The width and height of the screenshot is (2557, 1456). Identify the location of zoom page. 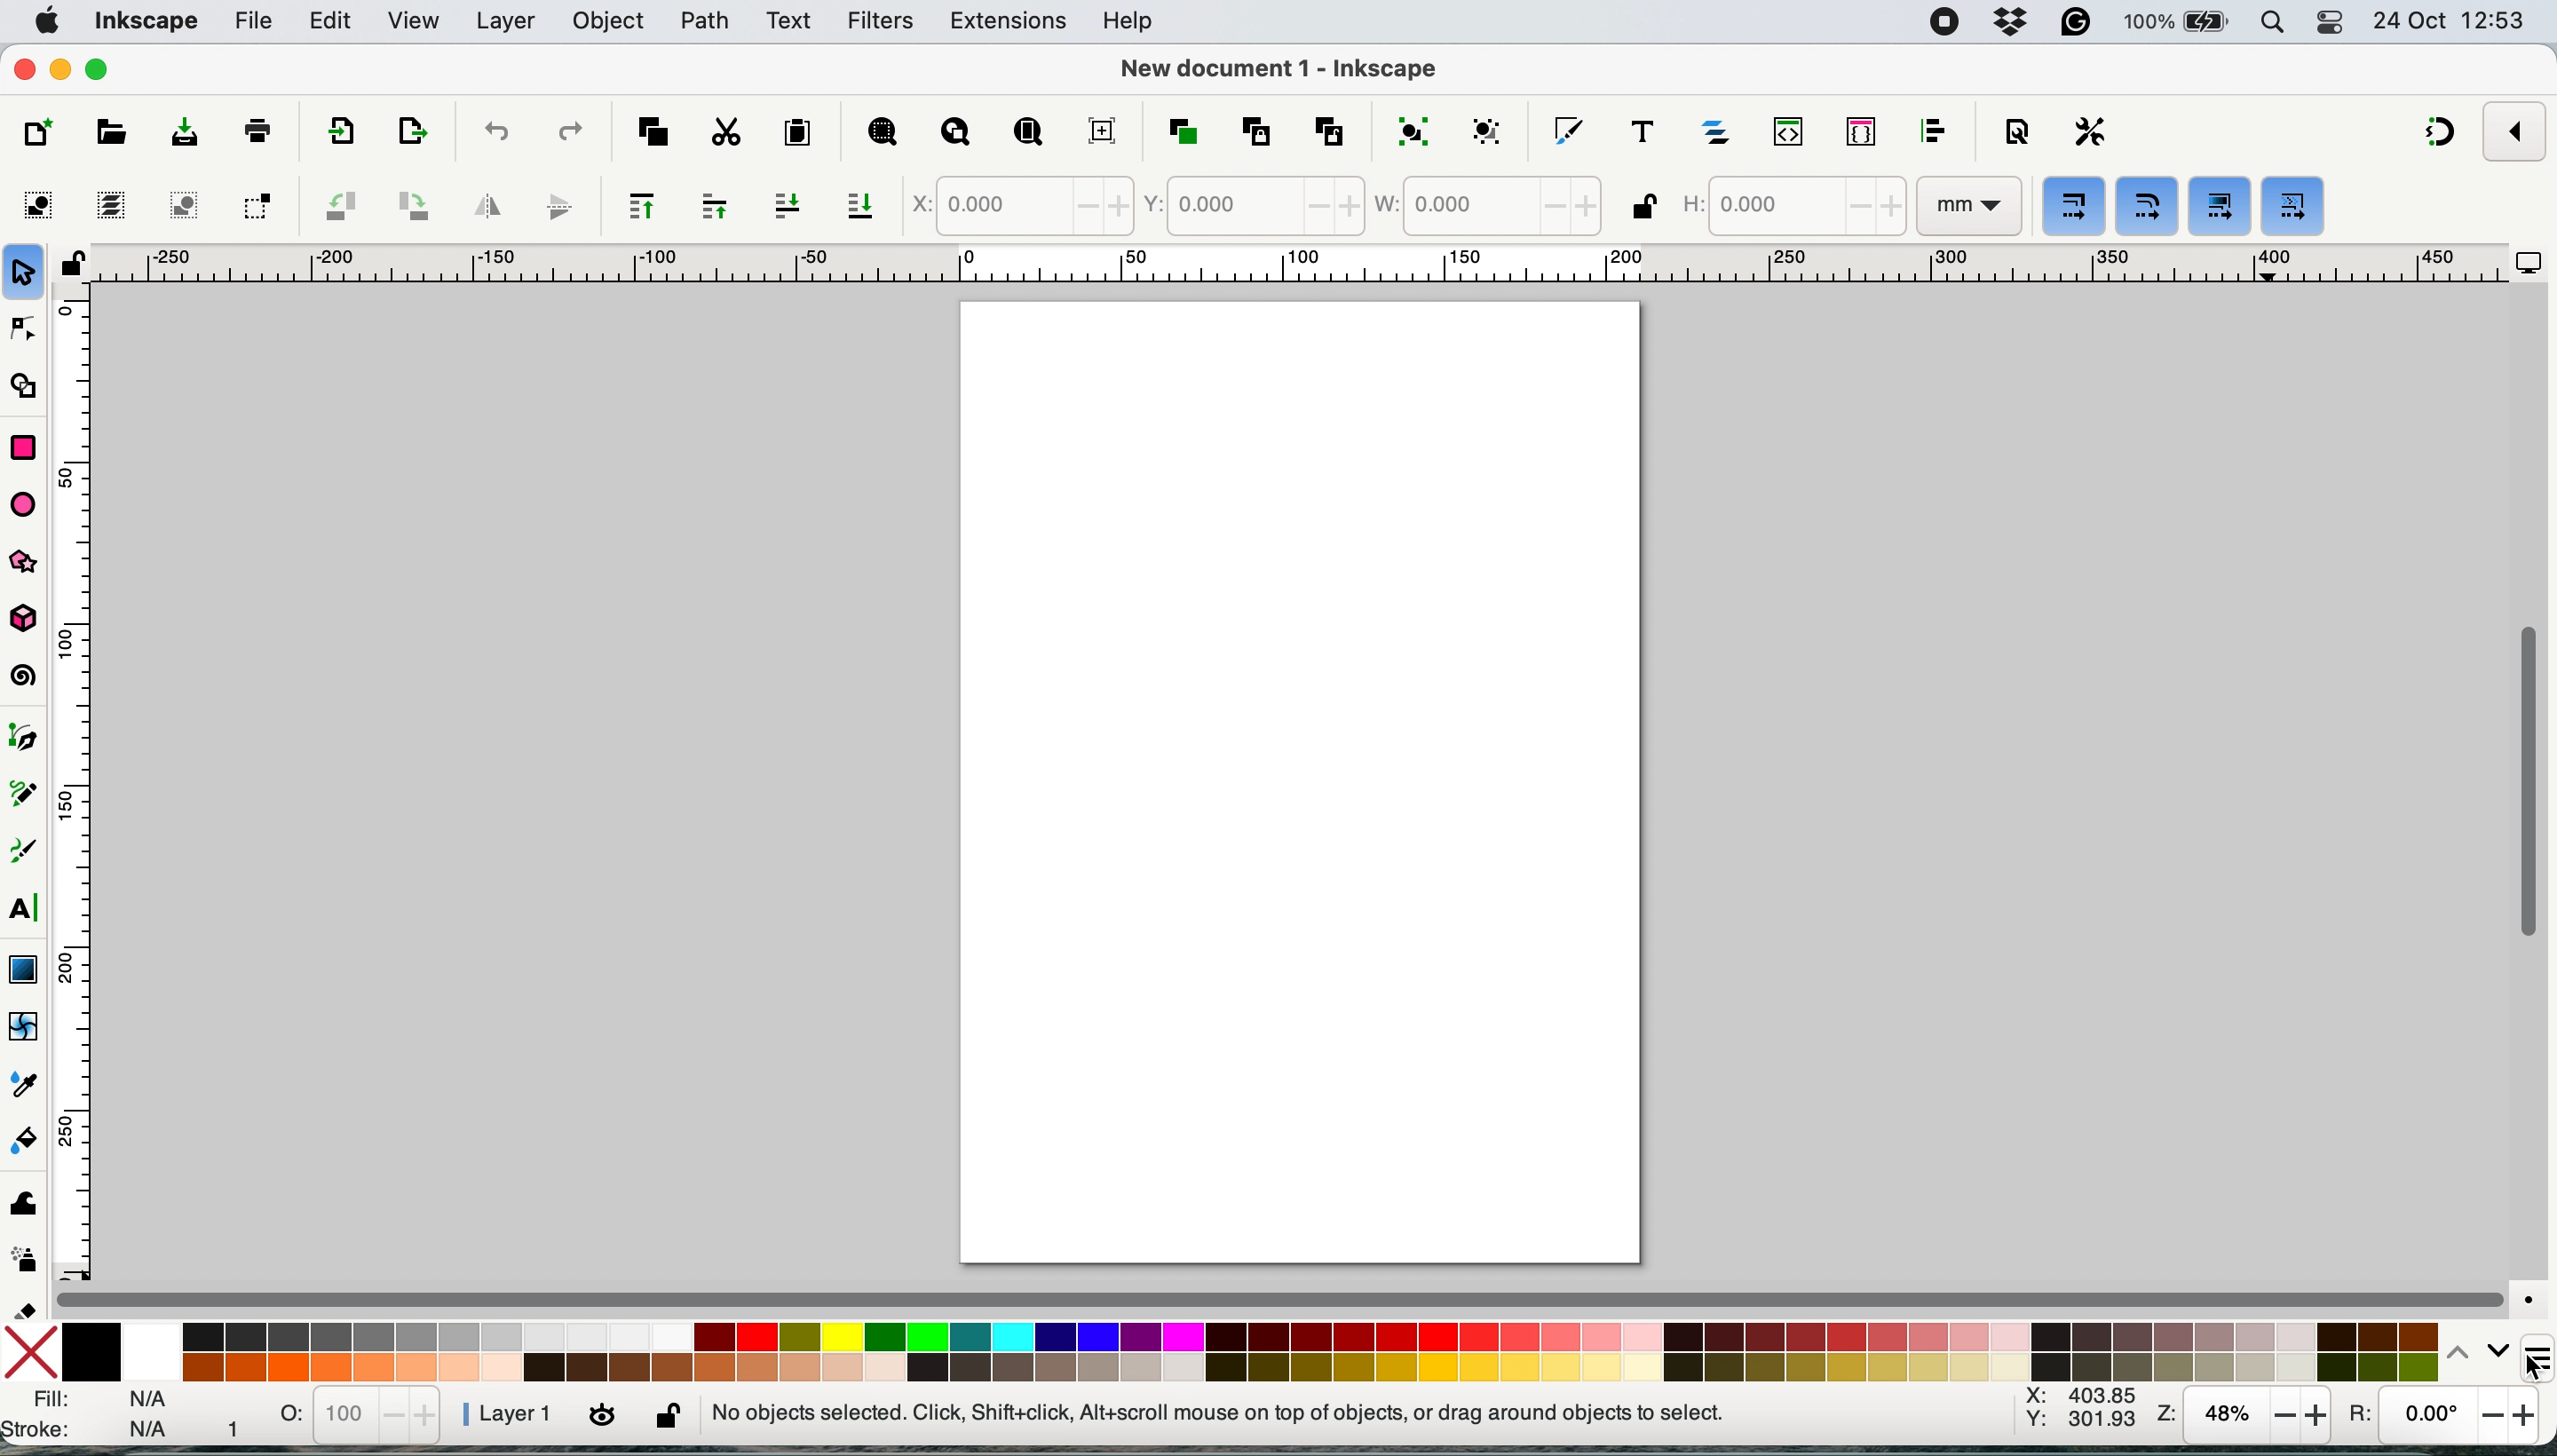
(1023, 131).